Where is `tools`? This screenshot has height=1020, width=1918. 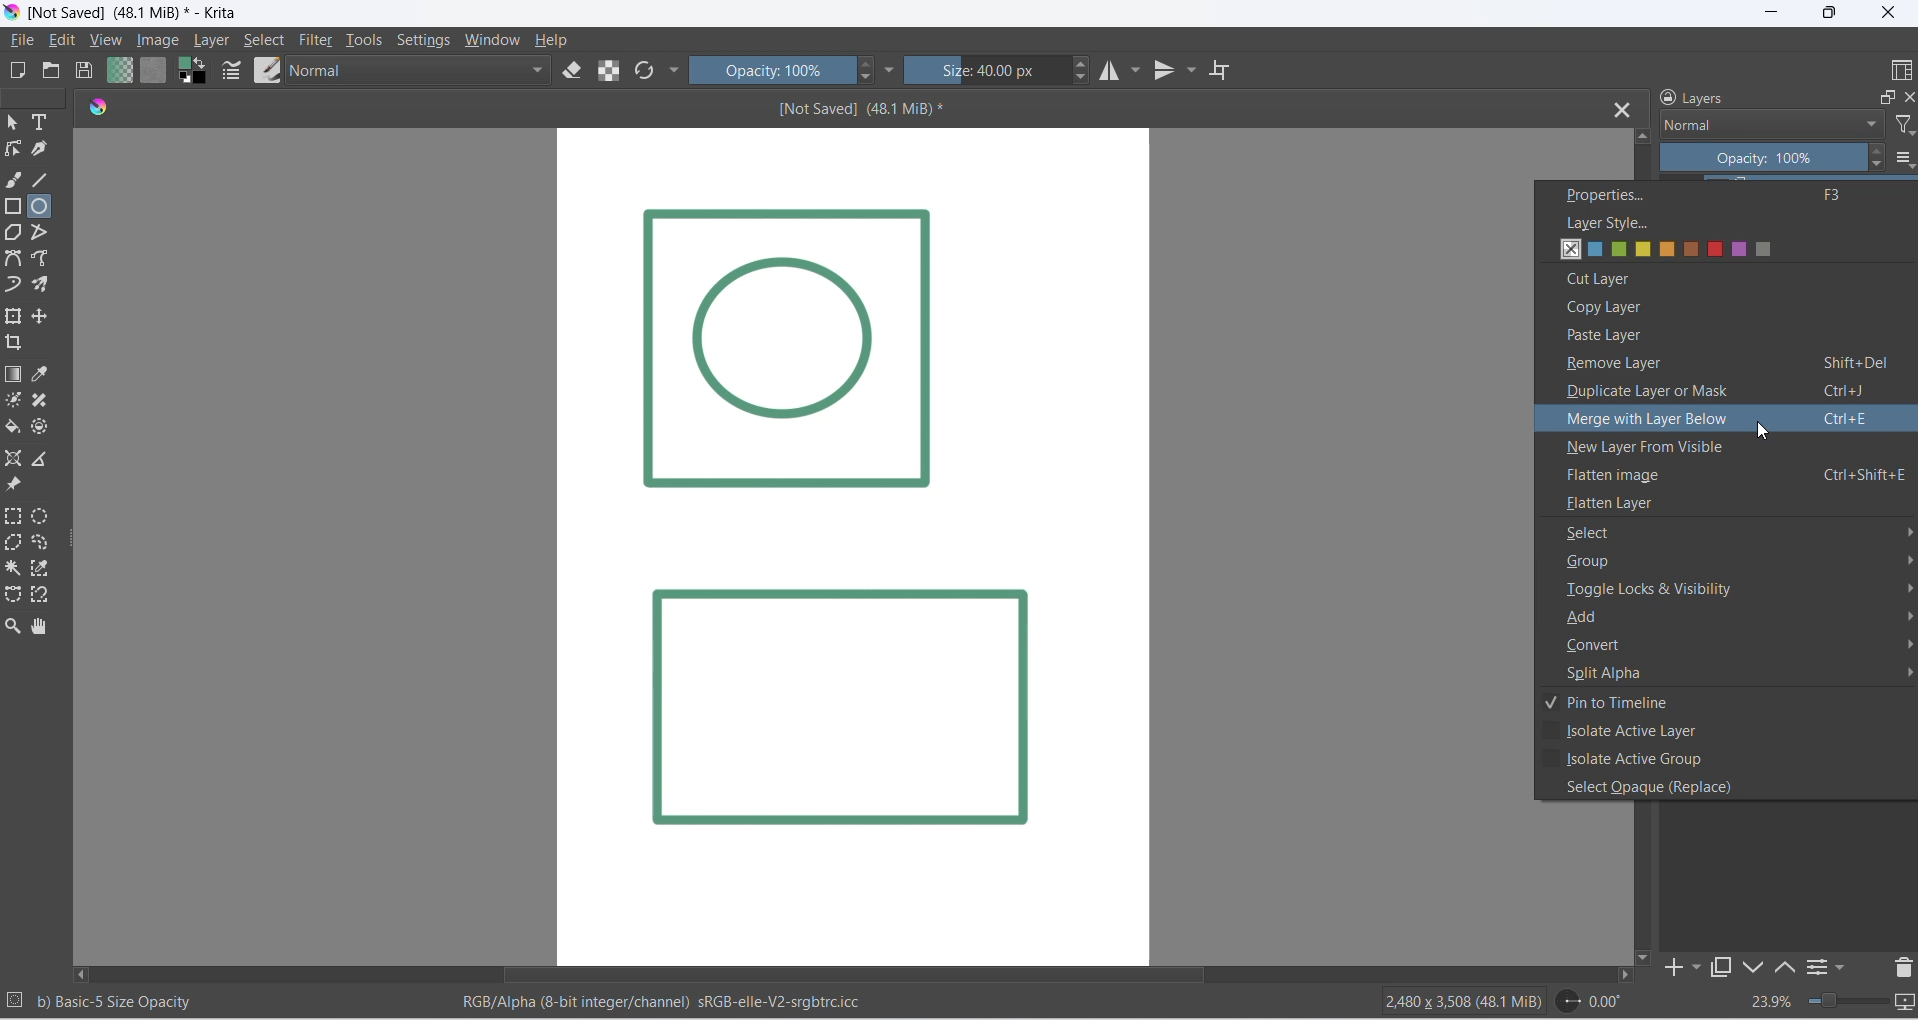
tools is located at coordinates (365, 40).